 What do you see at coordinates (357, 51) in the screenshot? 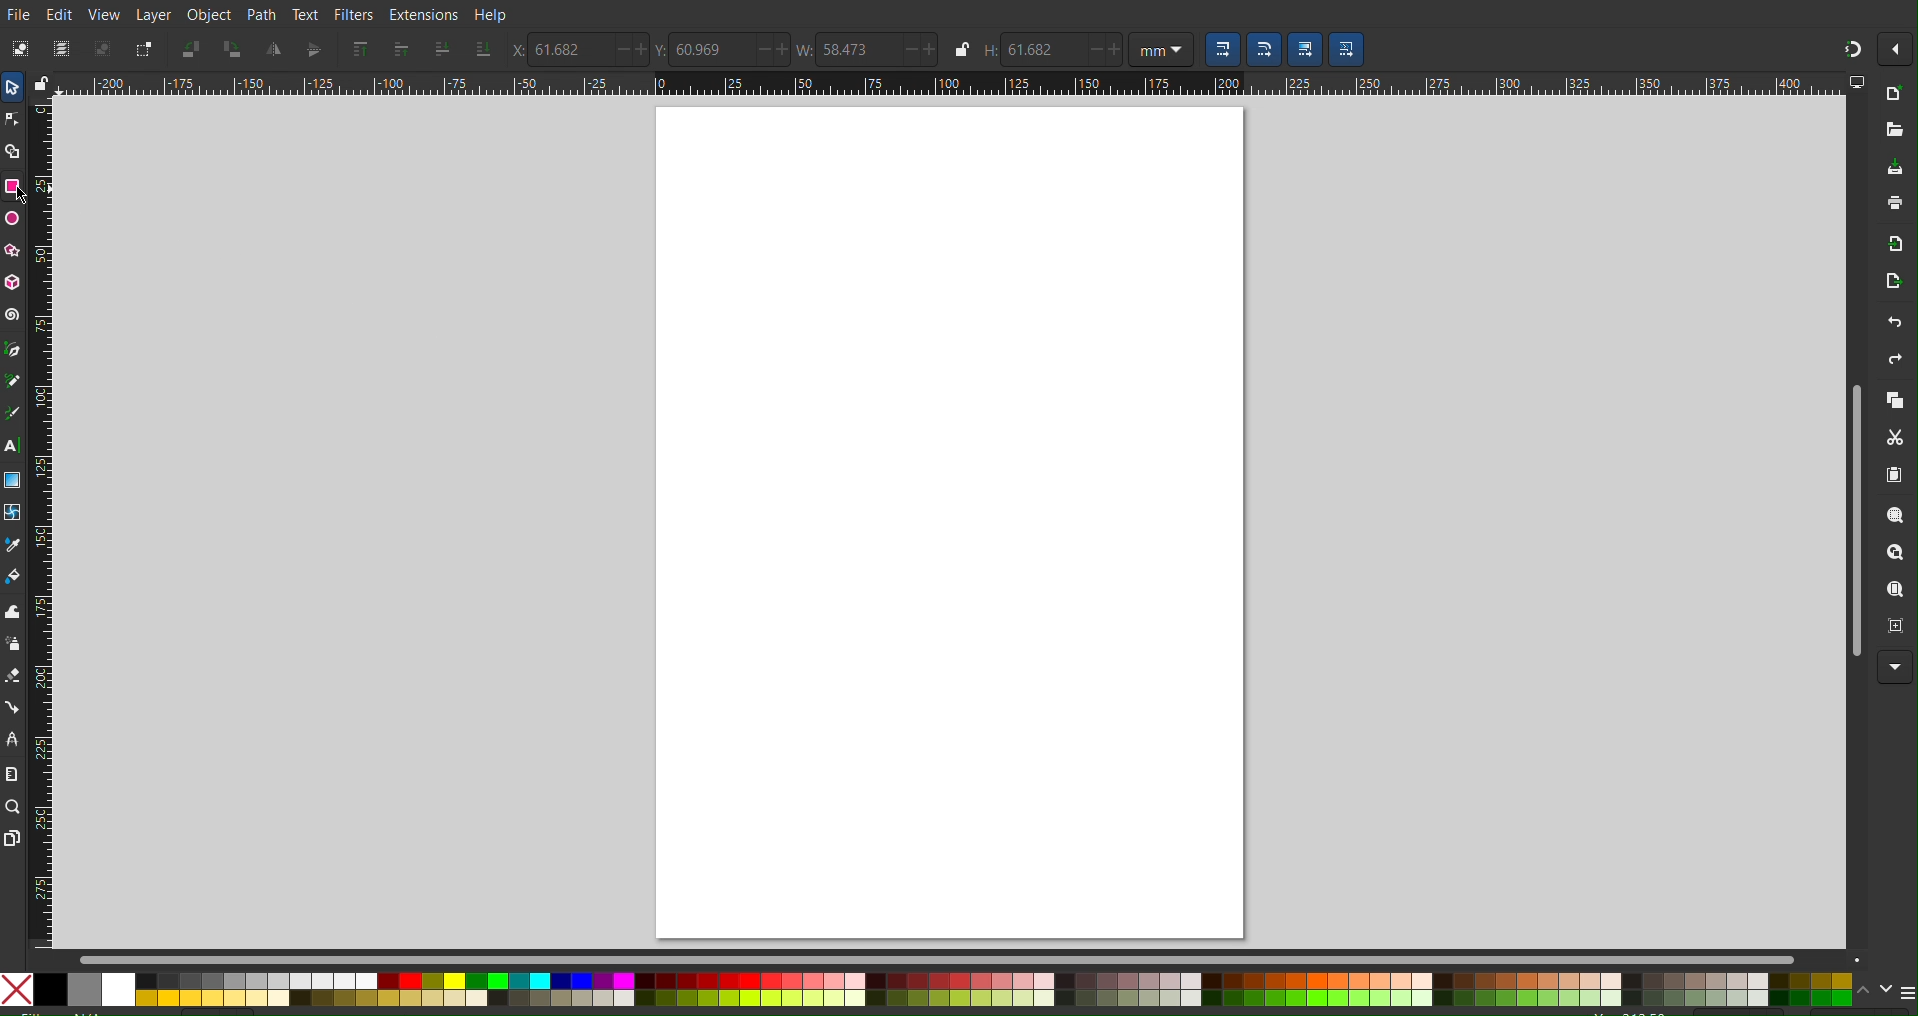
I see `Send to top` at bounding box center [357, 51].